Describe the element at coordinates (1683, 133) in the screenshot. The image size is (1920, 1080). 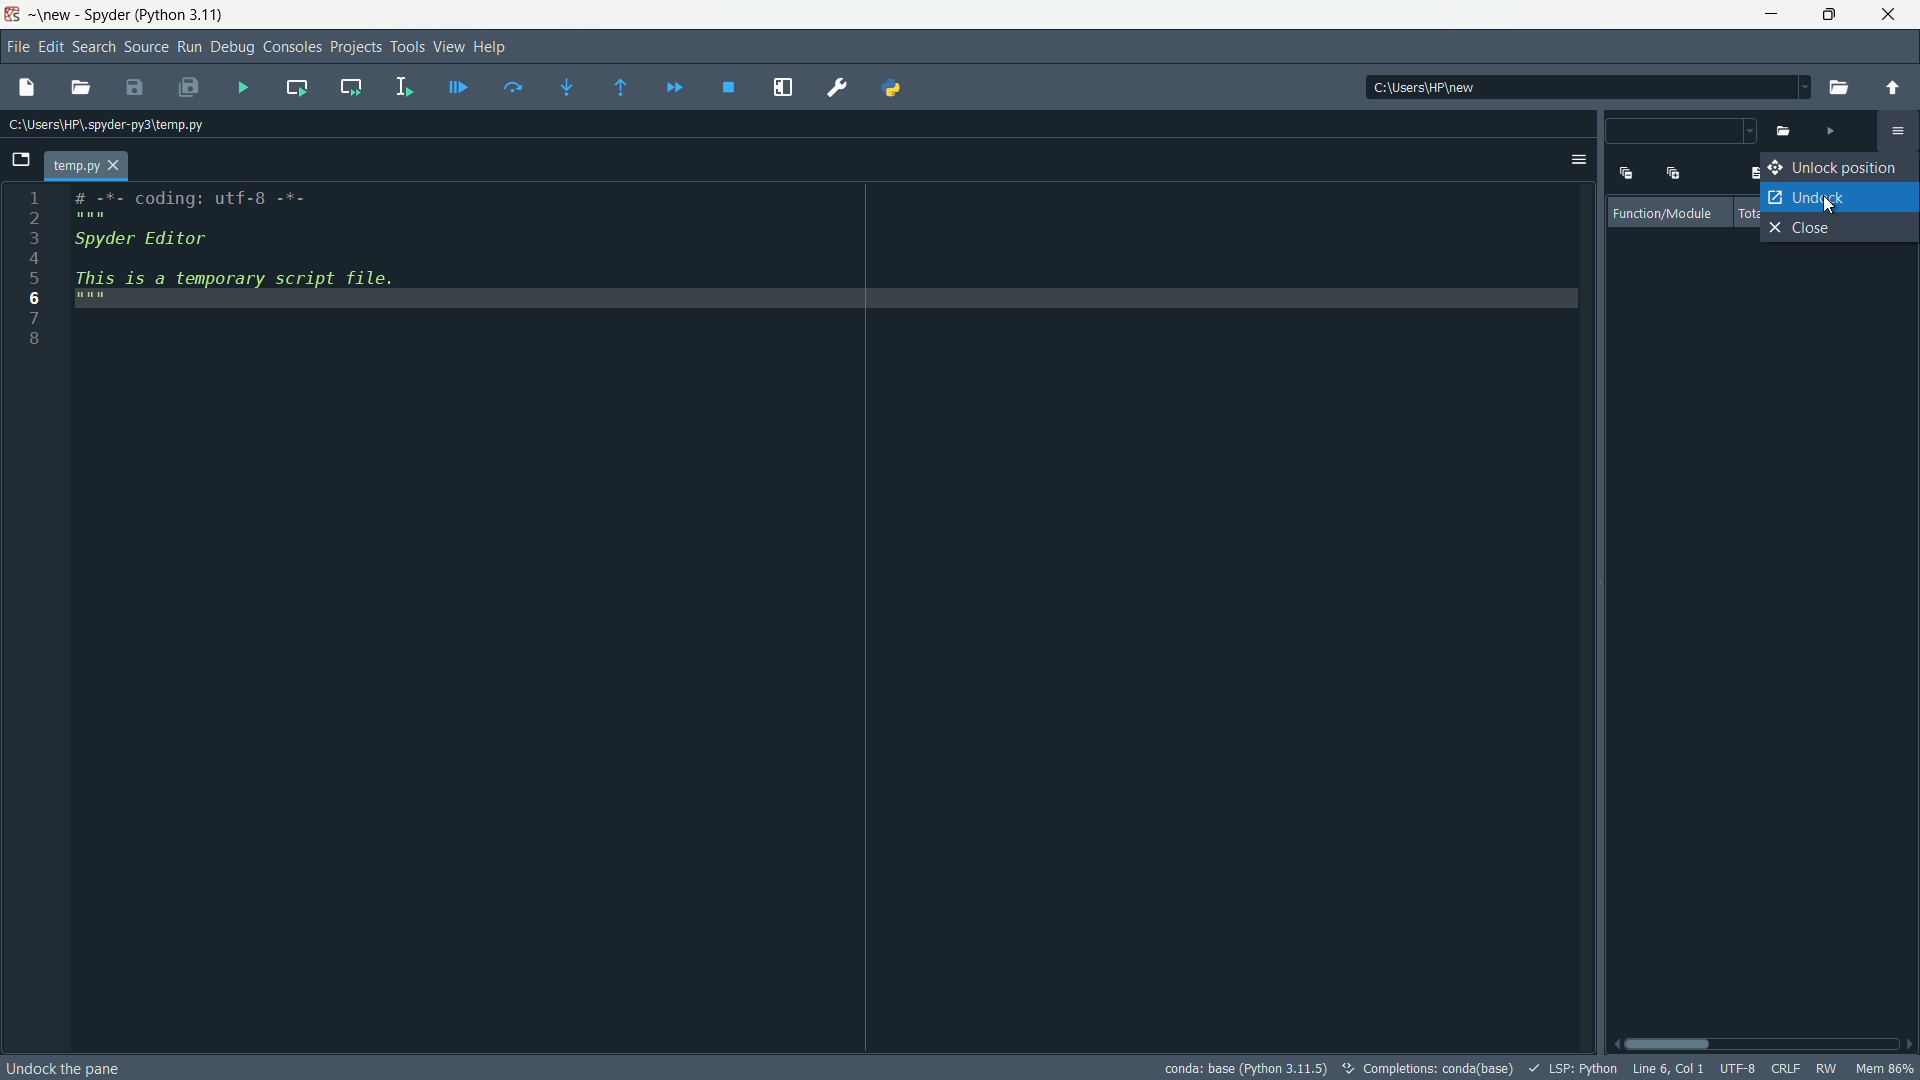
I see `dropdown` at that location.